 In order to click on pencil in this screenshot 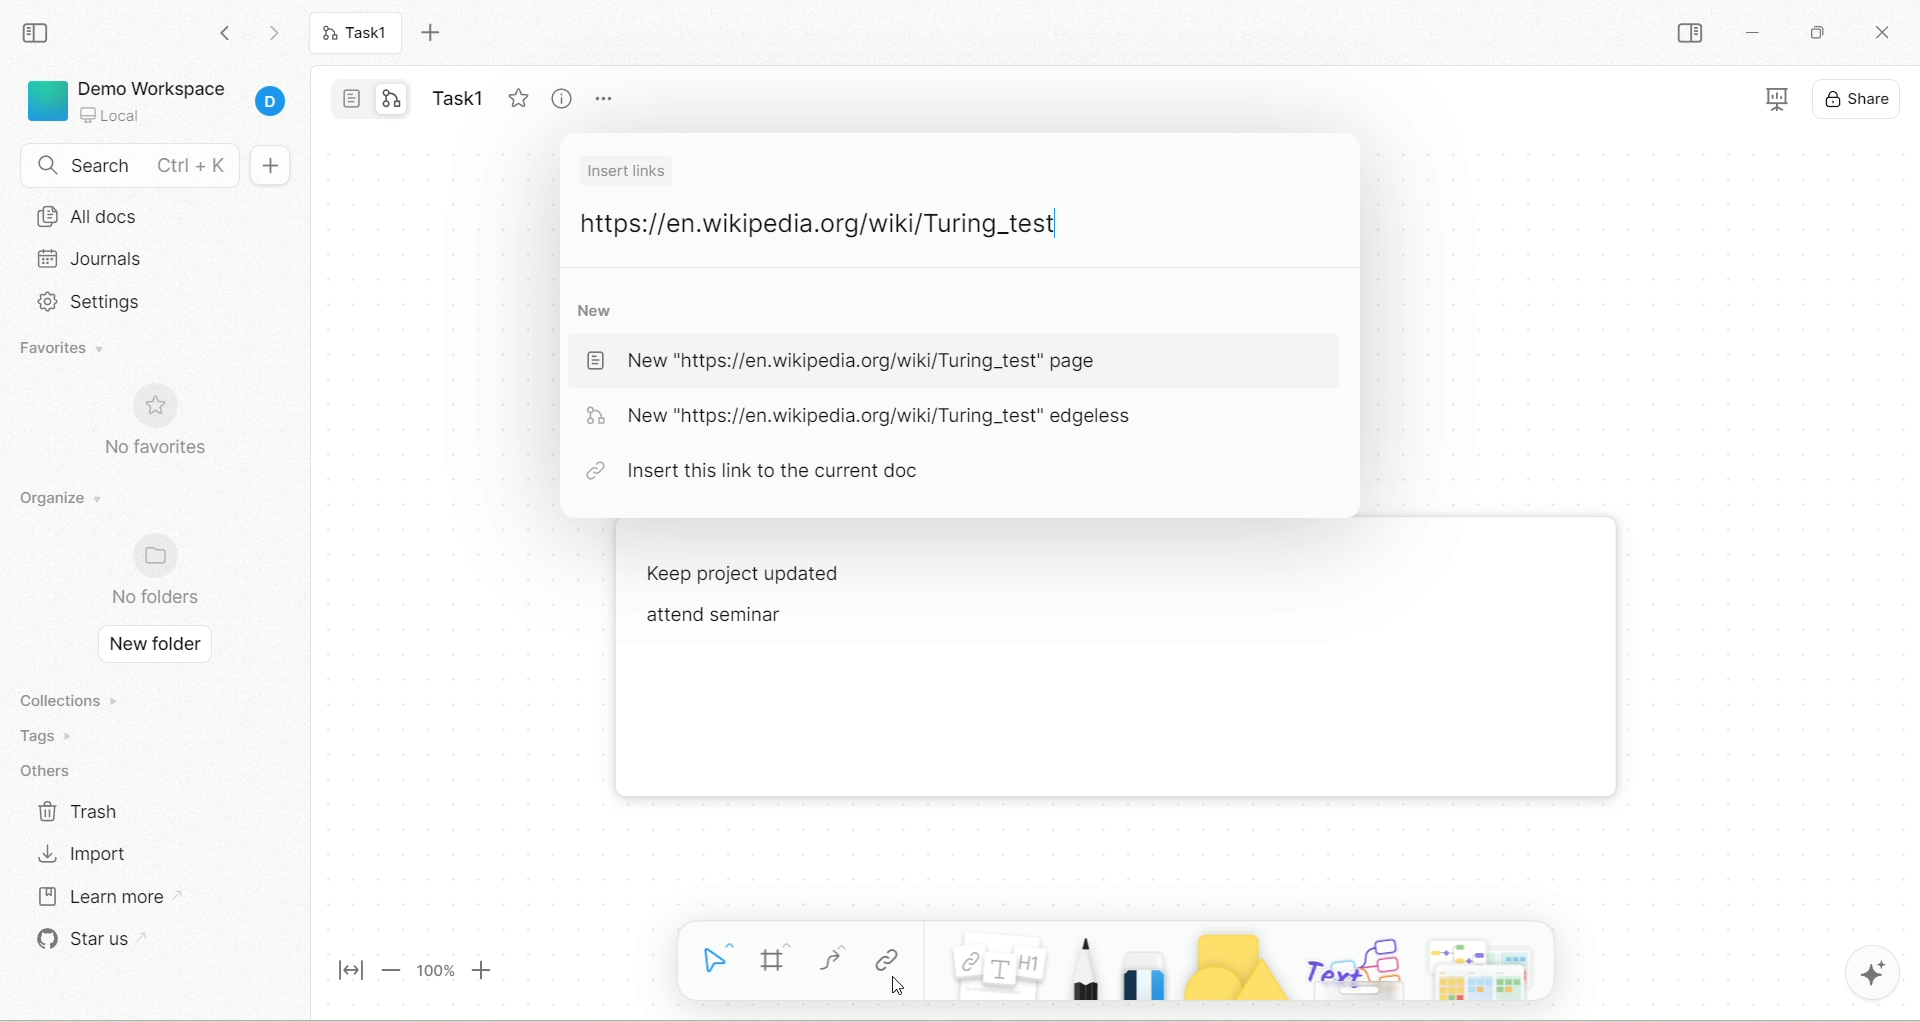, I will do `click(1082, 970)`.